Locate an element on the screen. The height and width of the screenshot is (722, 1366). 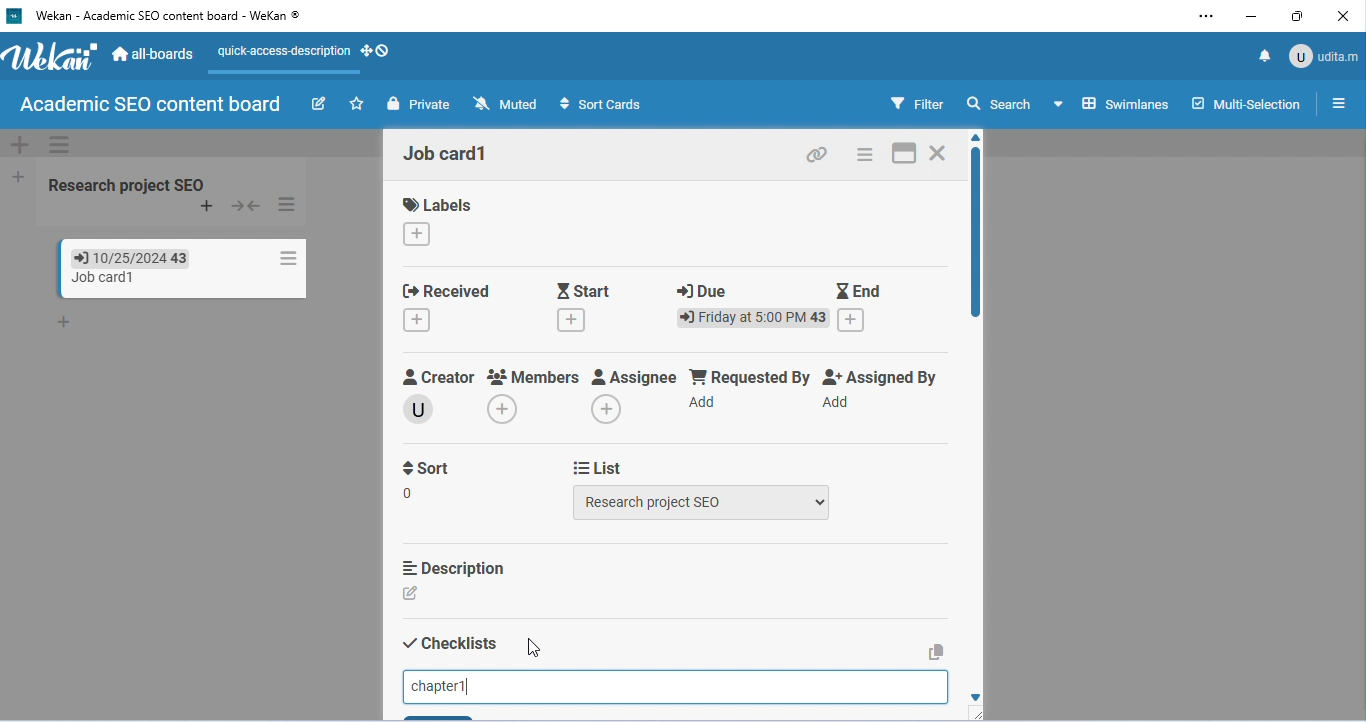
add assigner is located at coordinates (838, 404).